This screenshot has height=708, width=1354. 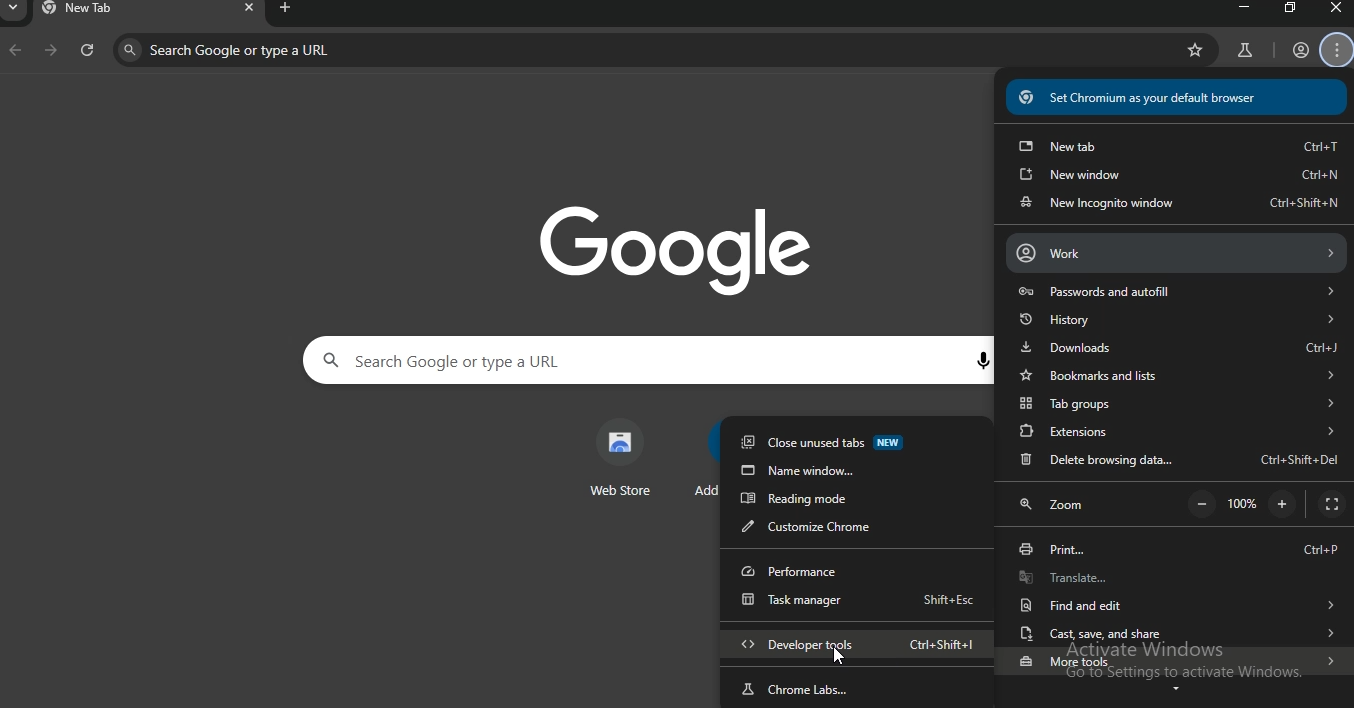 What do you see at coordinates (850, 571) in the screenshot?
I see `performance` at bounding box center [850, 571].